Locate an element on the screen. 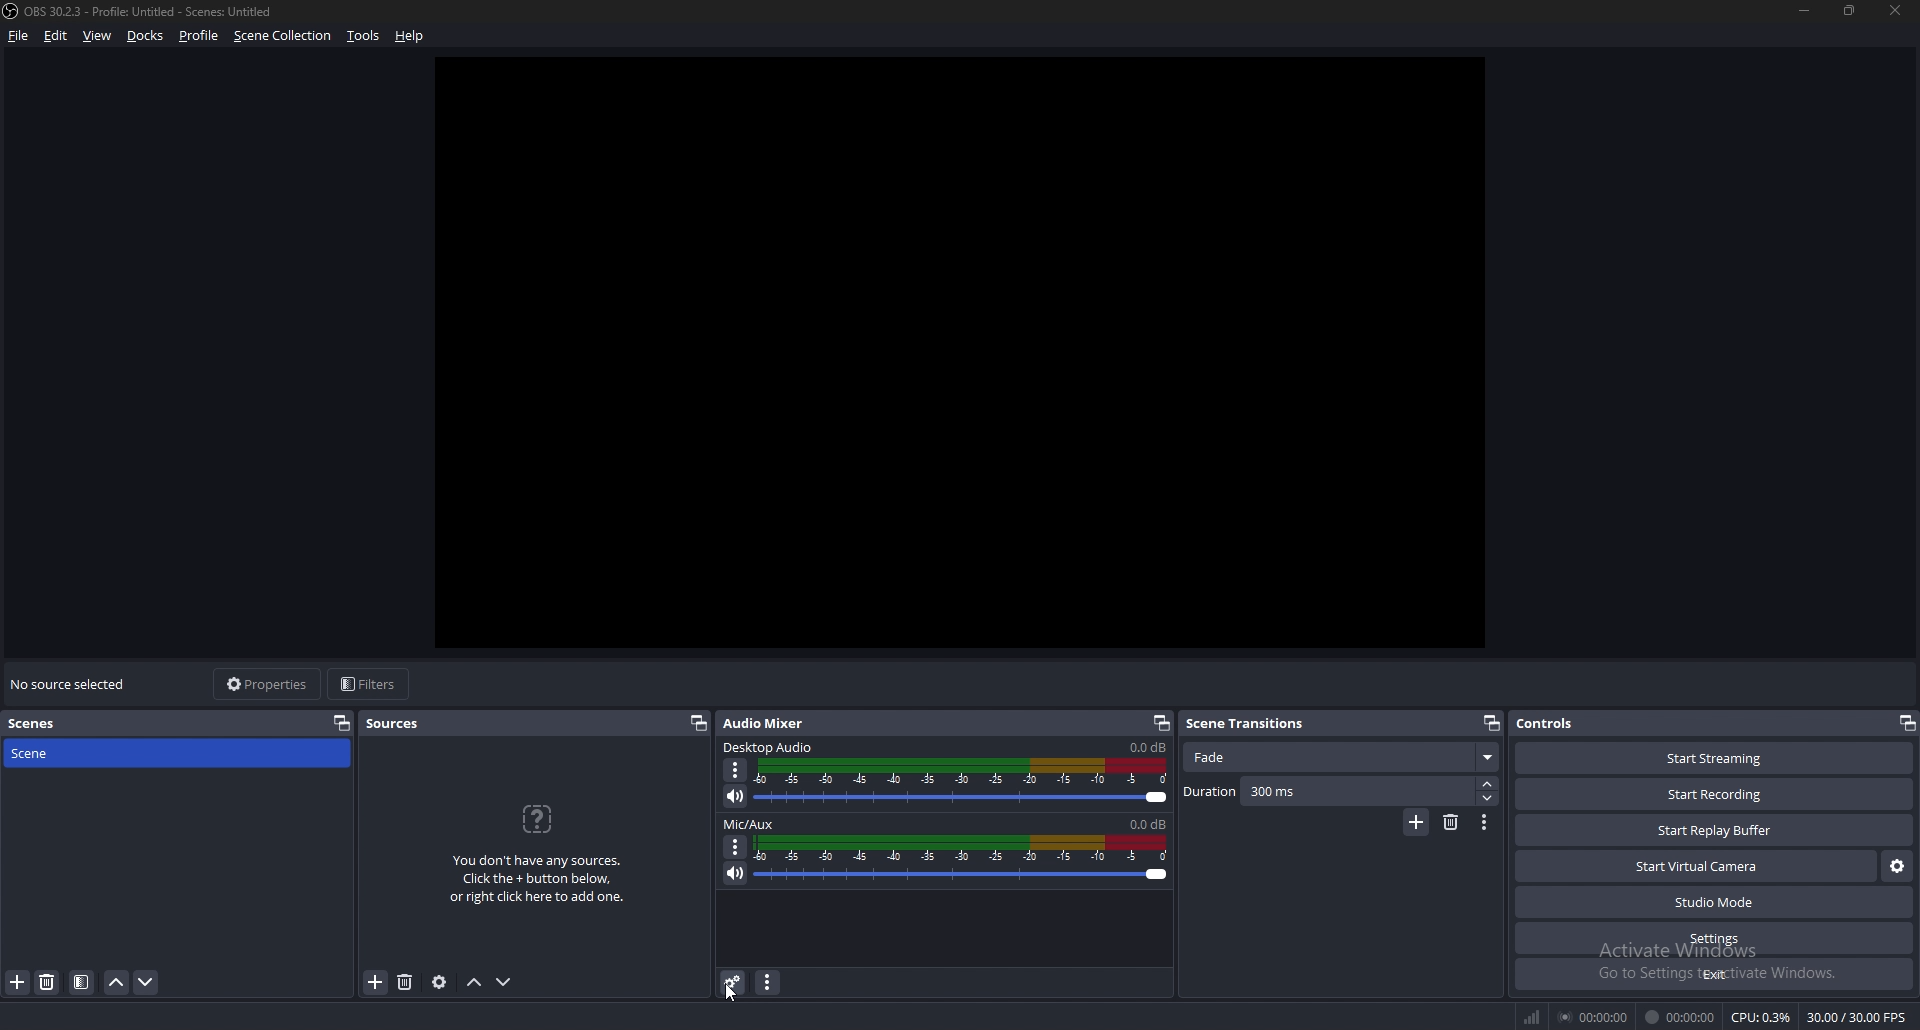 Image resolution: width=1920 pixels, height=1030 pixels. obs logo is located at coordinates (13, 12).